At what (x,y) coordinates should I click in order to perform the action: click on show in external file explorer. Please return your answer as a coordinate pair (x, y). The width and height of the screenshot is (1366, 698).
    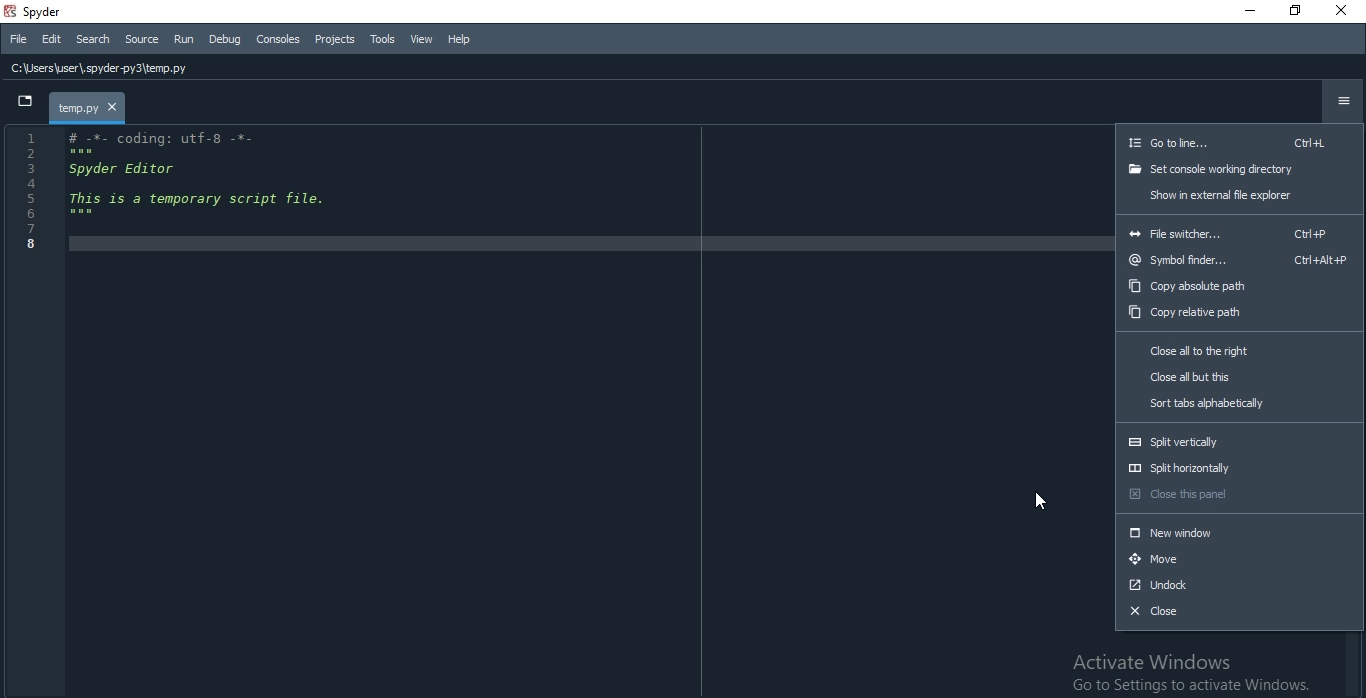
    Looking at the image, I should click on (1241, 195).